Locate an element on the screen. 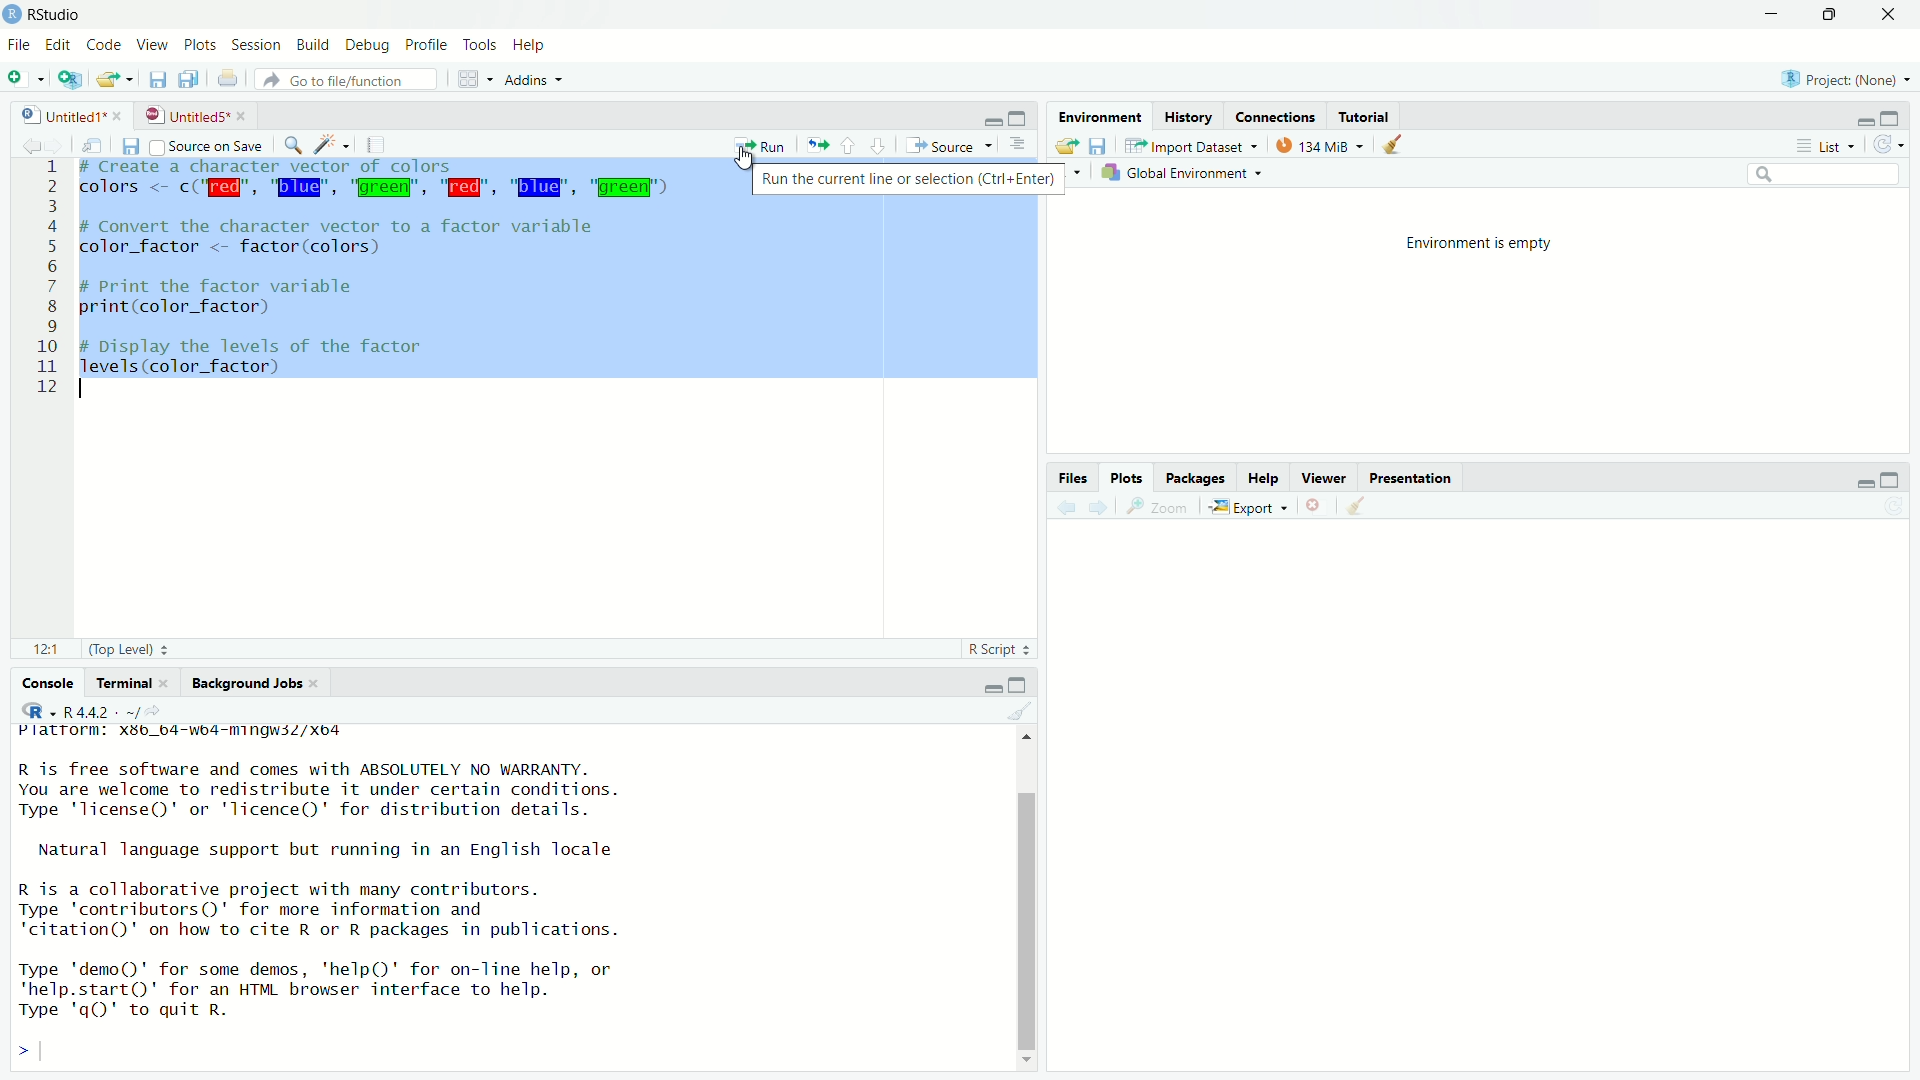  maximize is located at coordinates (1898, 116).